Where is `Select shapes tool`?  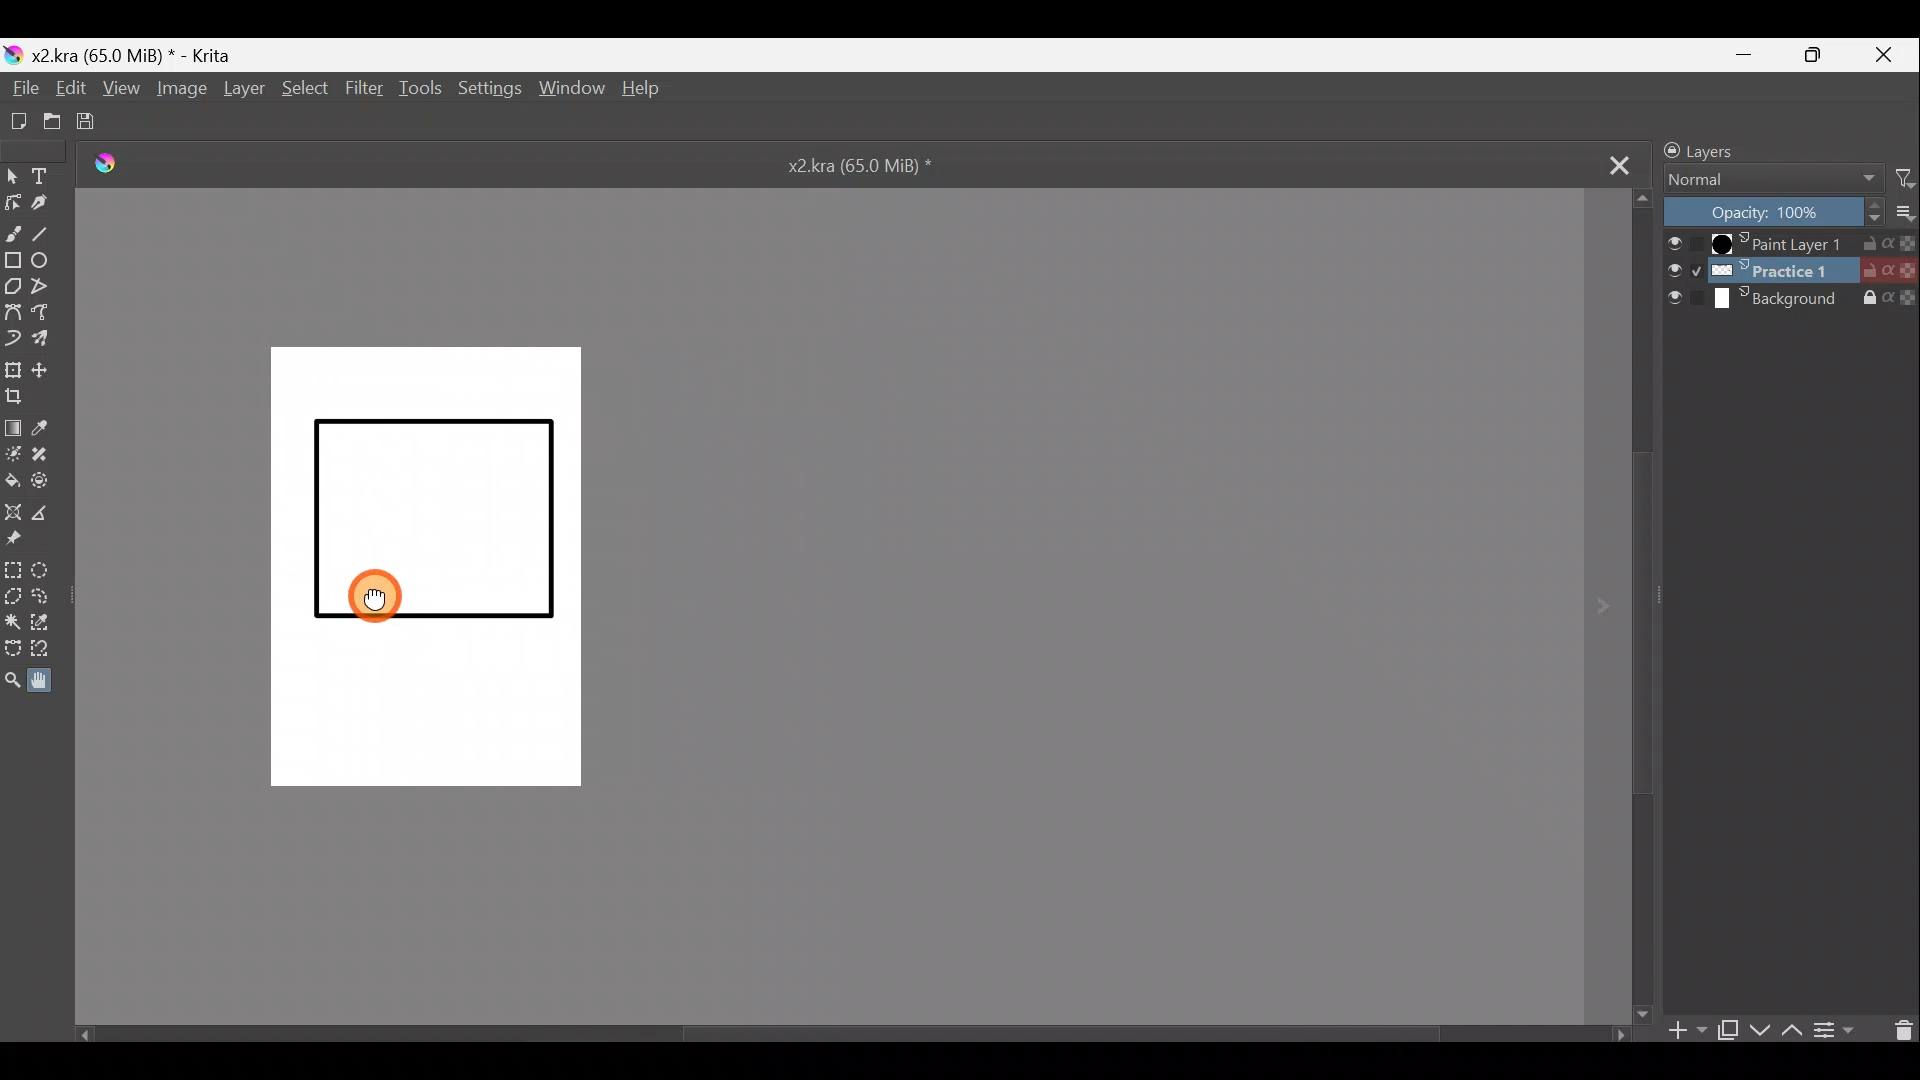 Select shapes tool is located at coordinates (12, 177).